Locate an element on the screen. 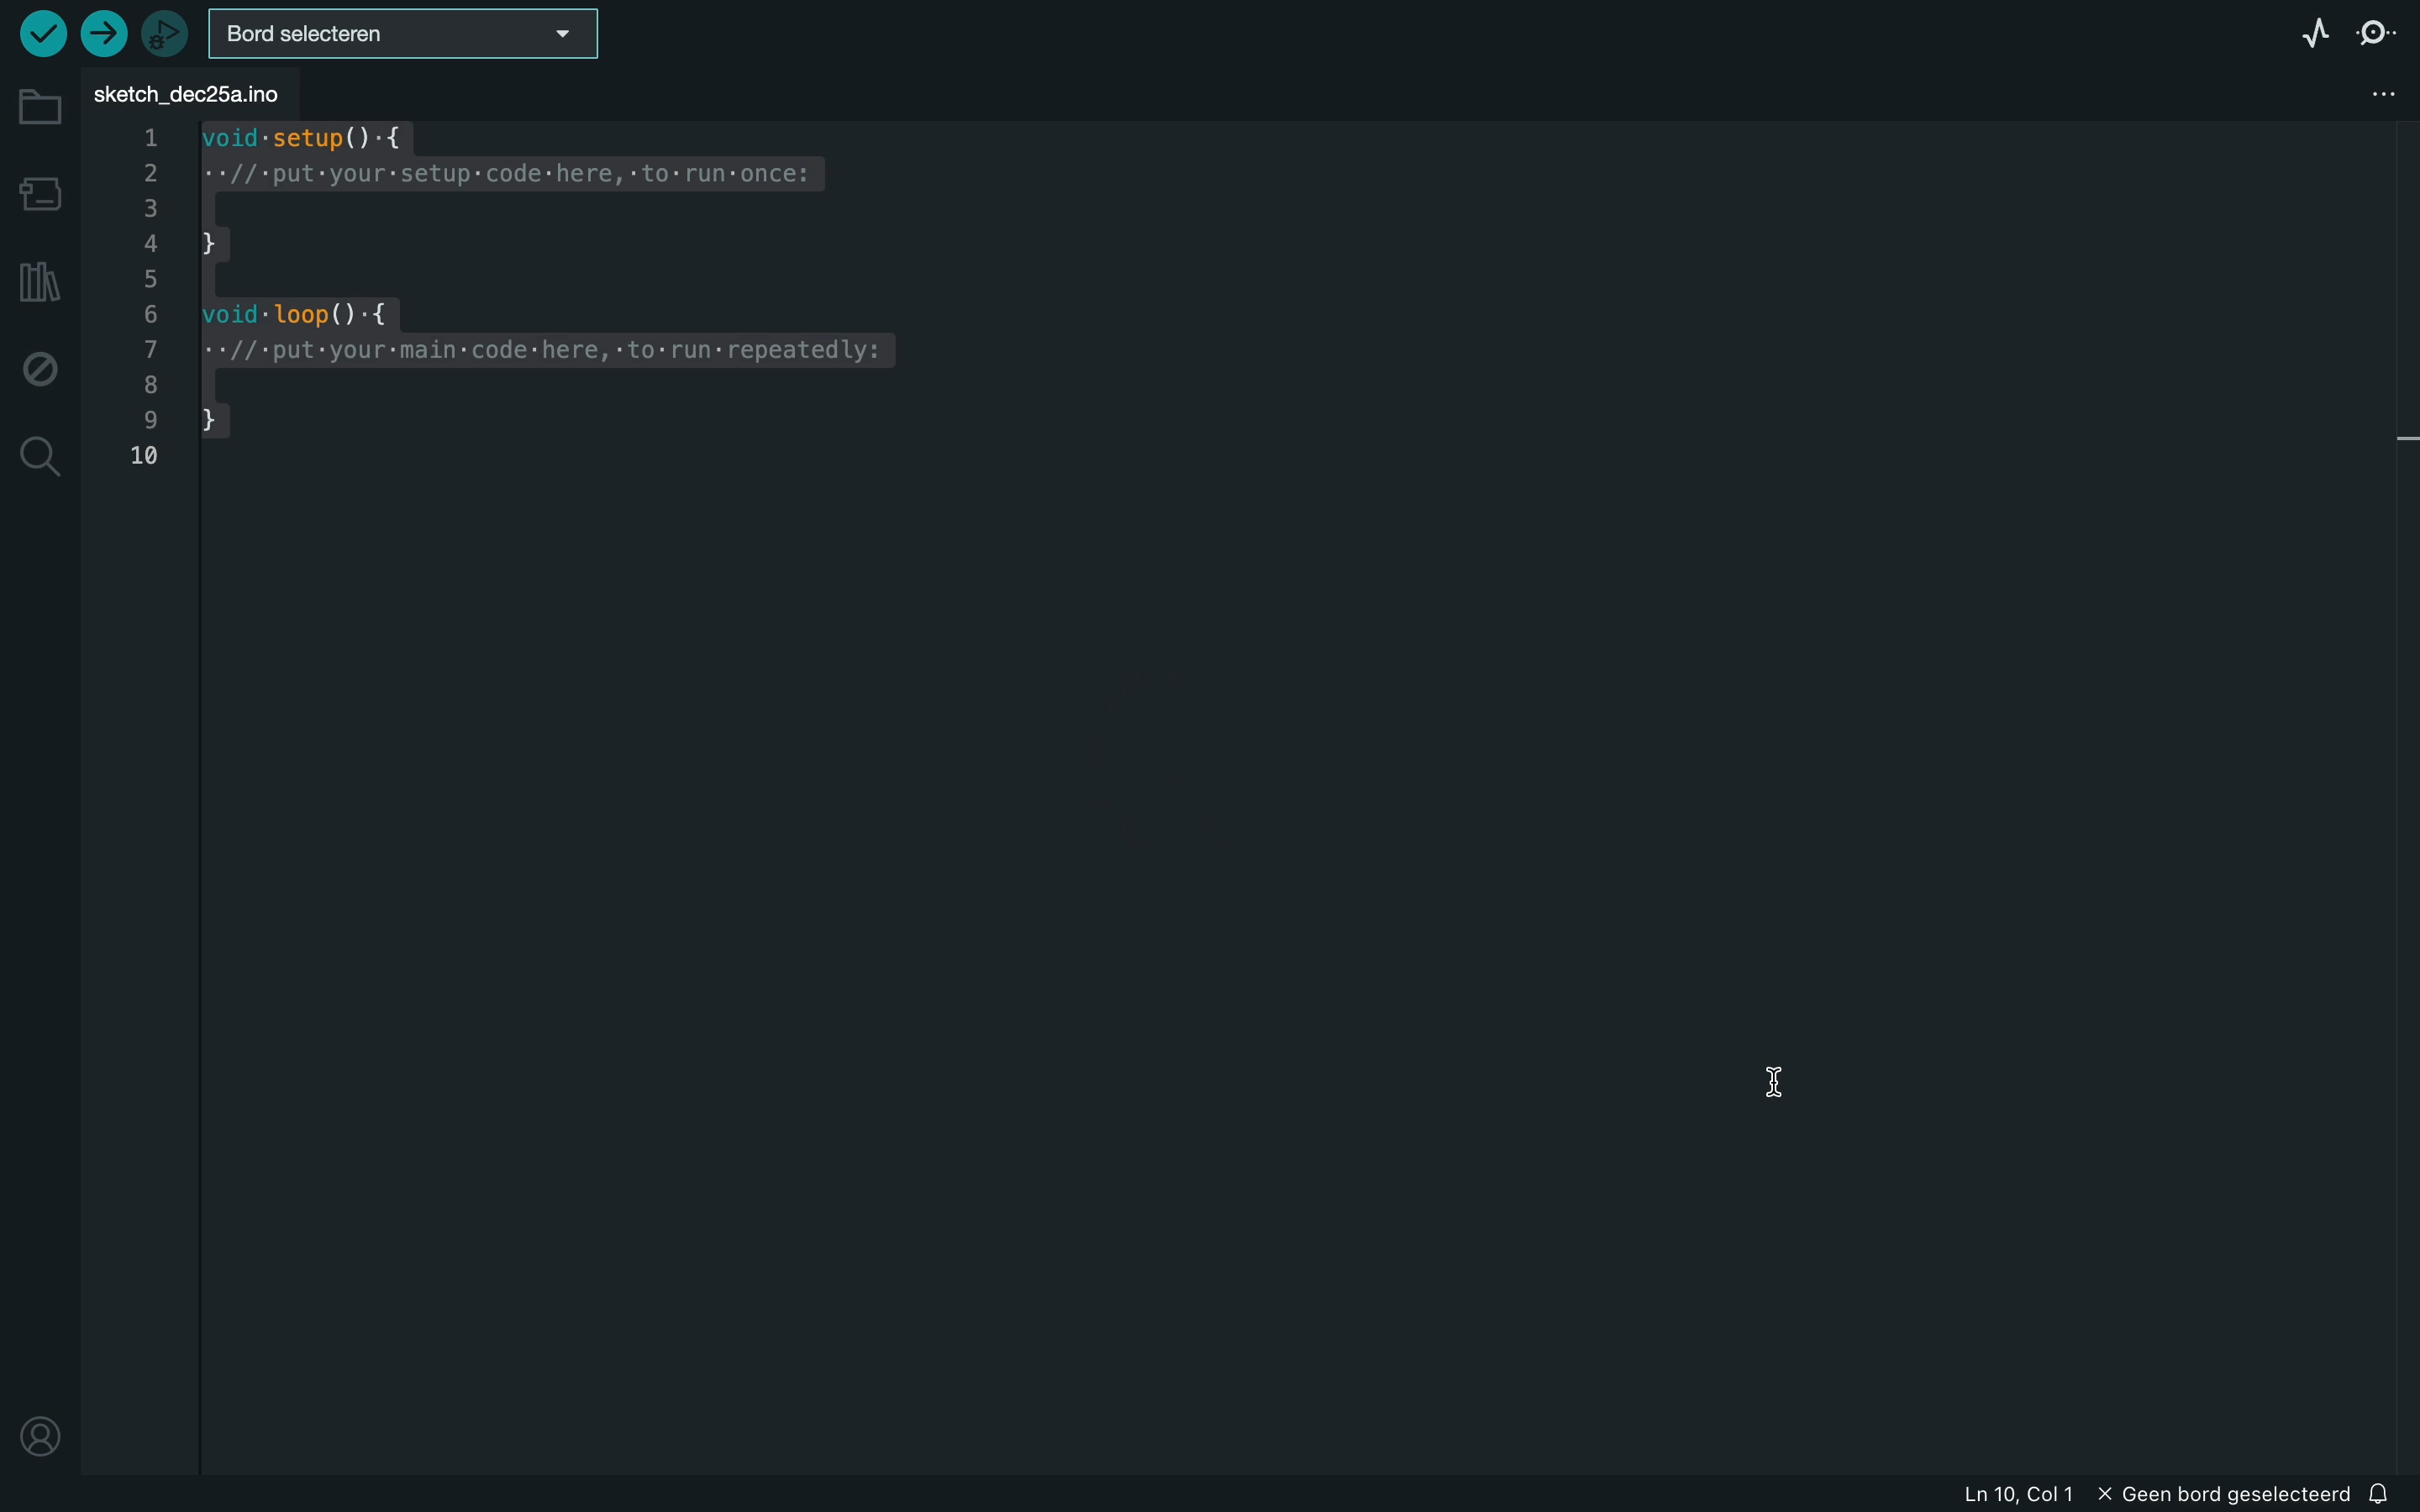 The height and width of the screenshot is (1512, 2420). debug is located at coordinates (40, 367).